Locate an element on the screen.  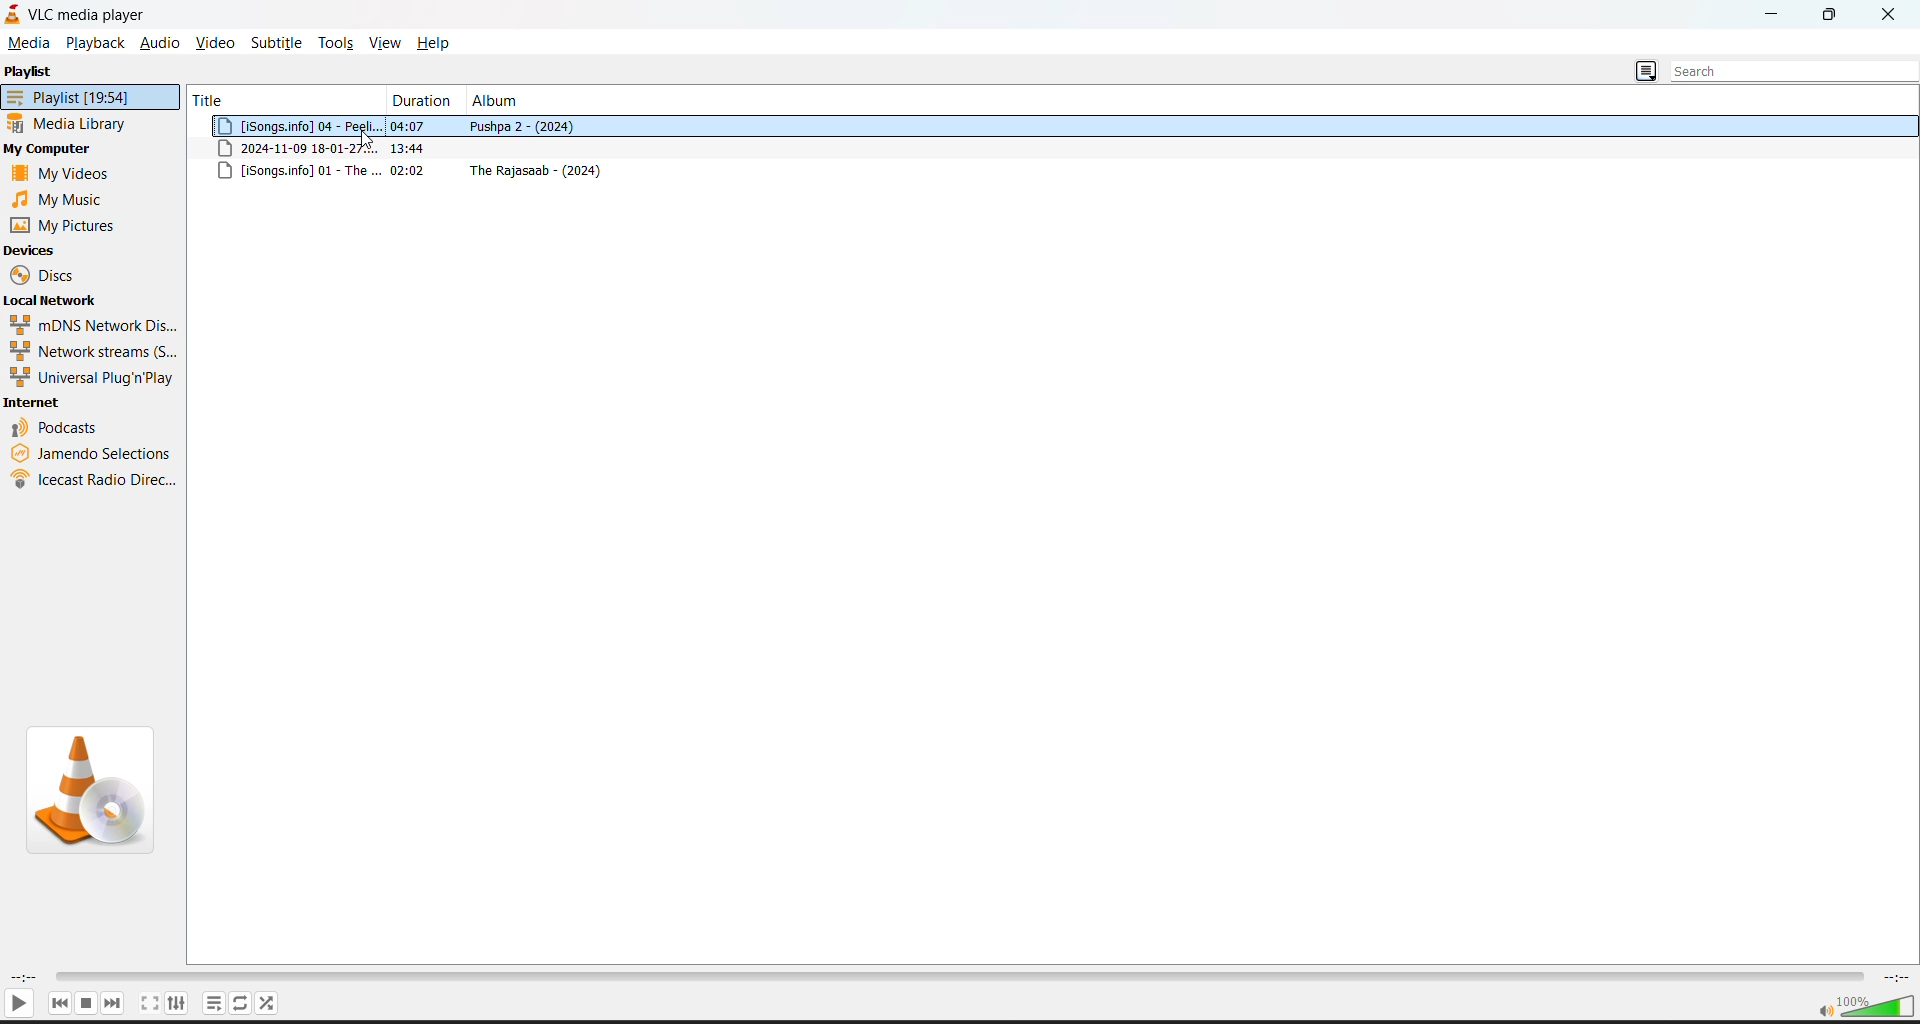
song is located at coordinates (1059, 126).